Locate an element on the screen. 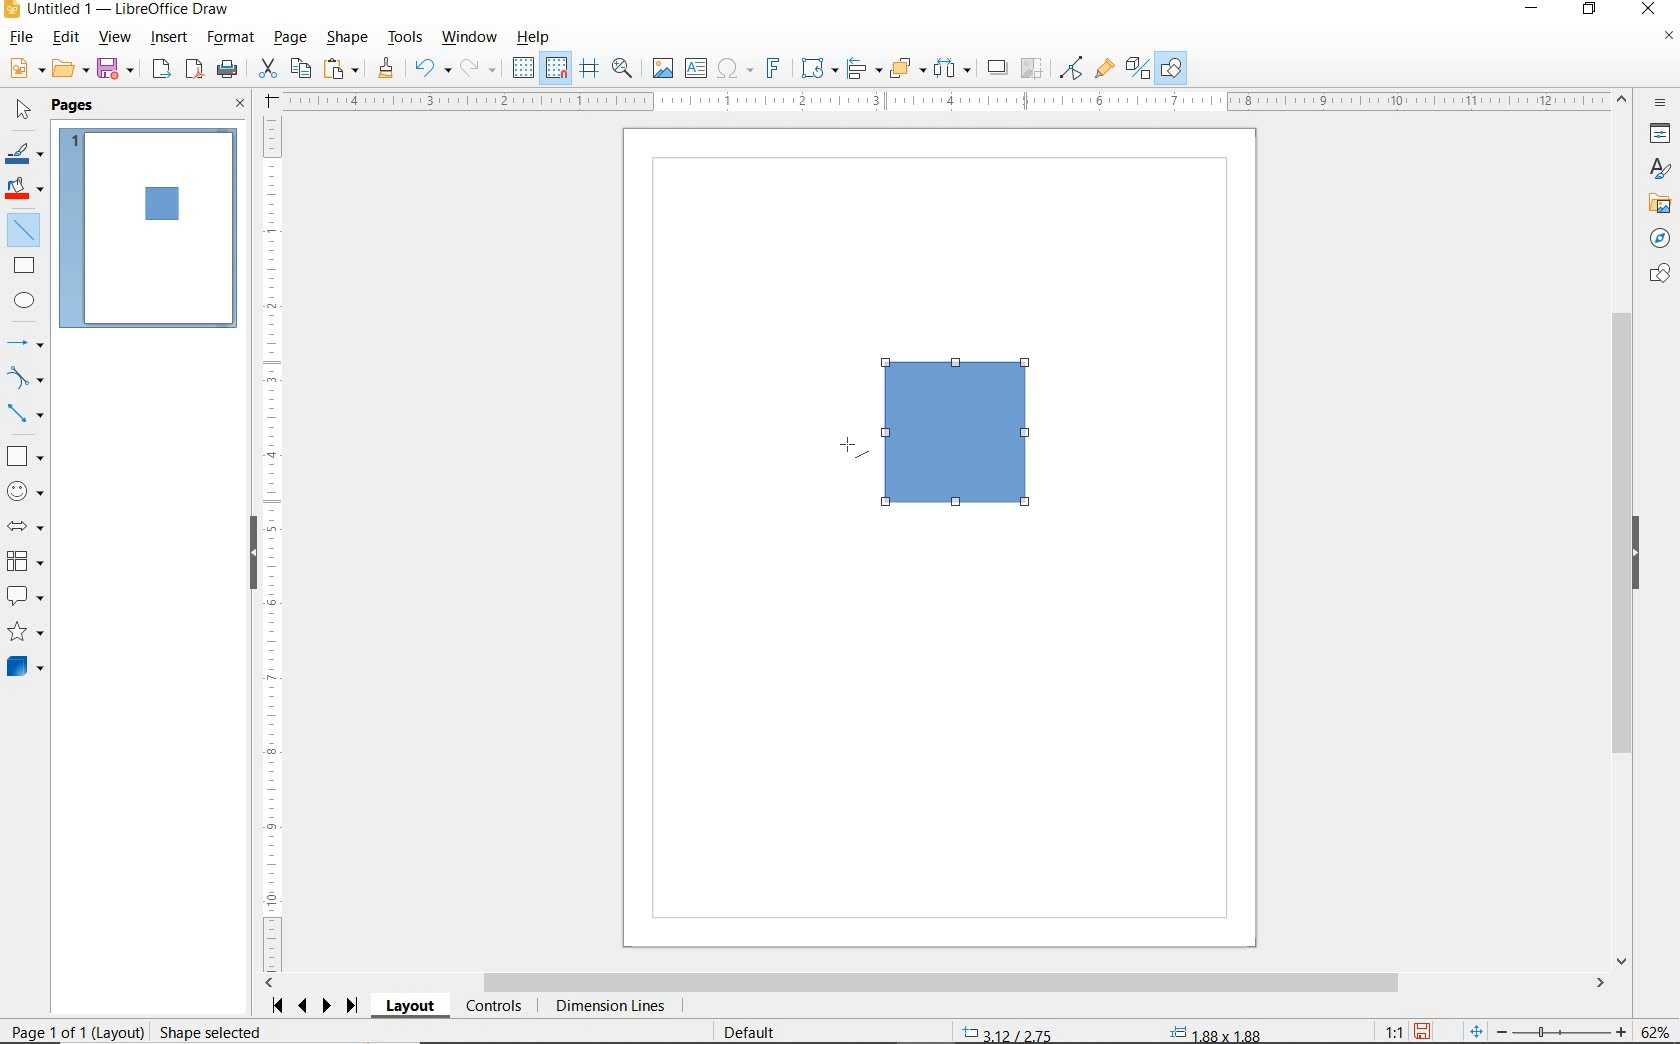 This screenshot has width=1680, height=1044. ARRANGE is located at coordinates (908, 67).